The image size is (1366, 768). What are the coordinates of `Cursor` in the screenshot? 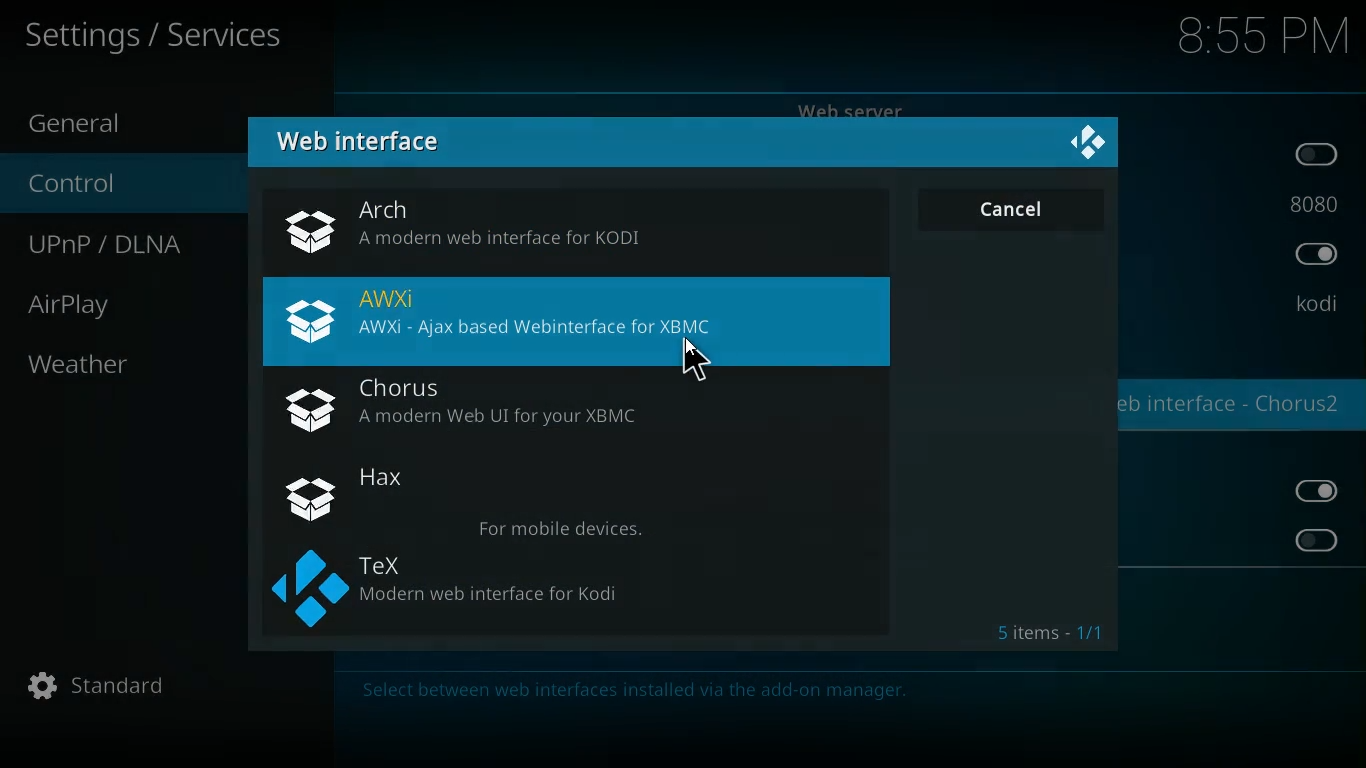 It's located at (693, 358).